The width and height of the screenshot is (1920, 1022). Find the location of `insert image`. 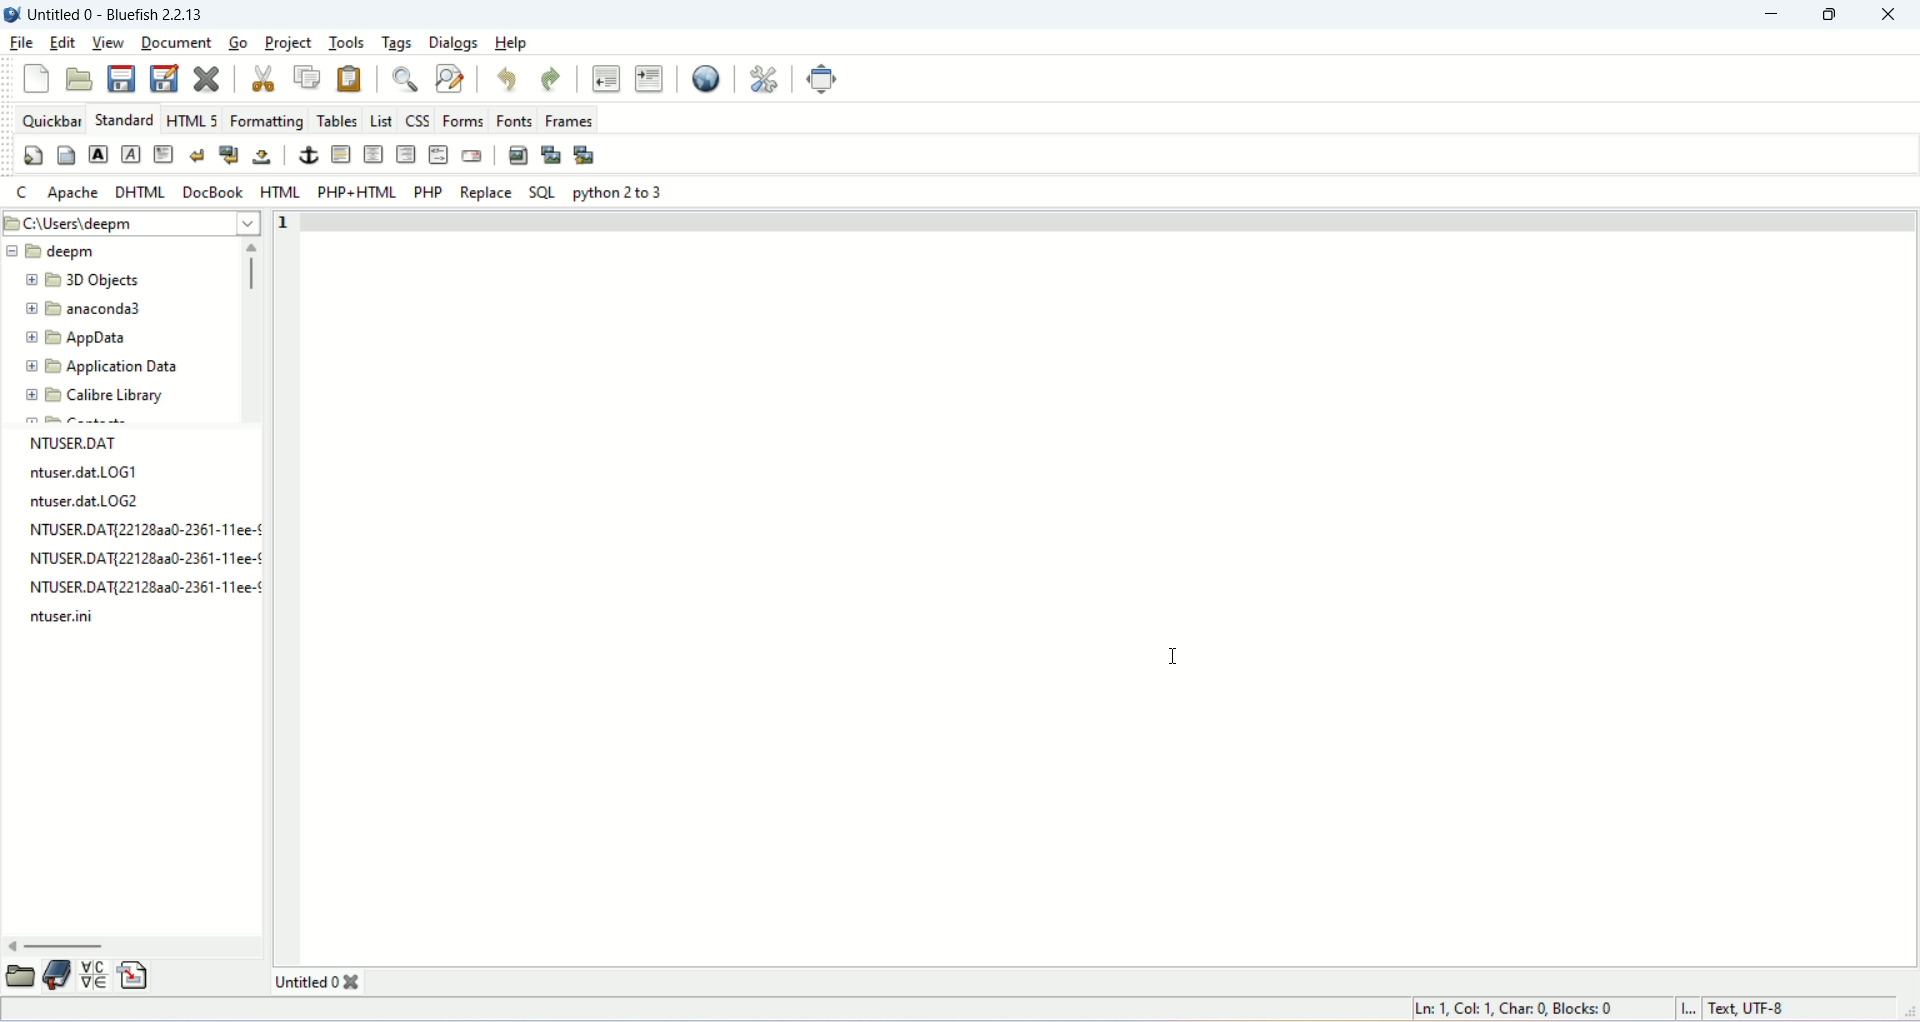

insert image is located at coordinates (517, 154).